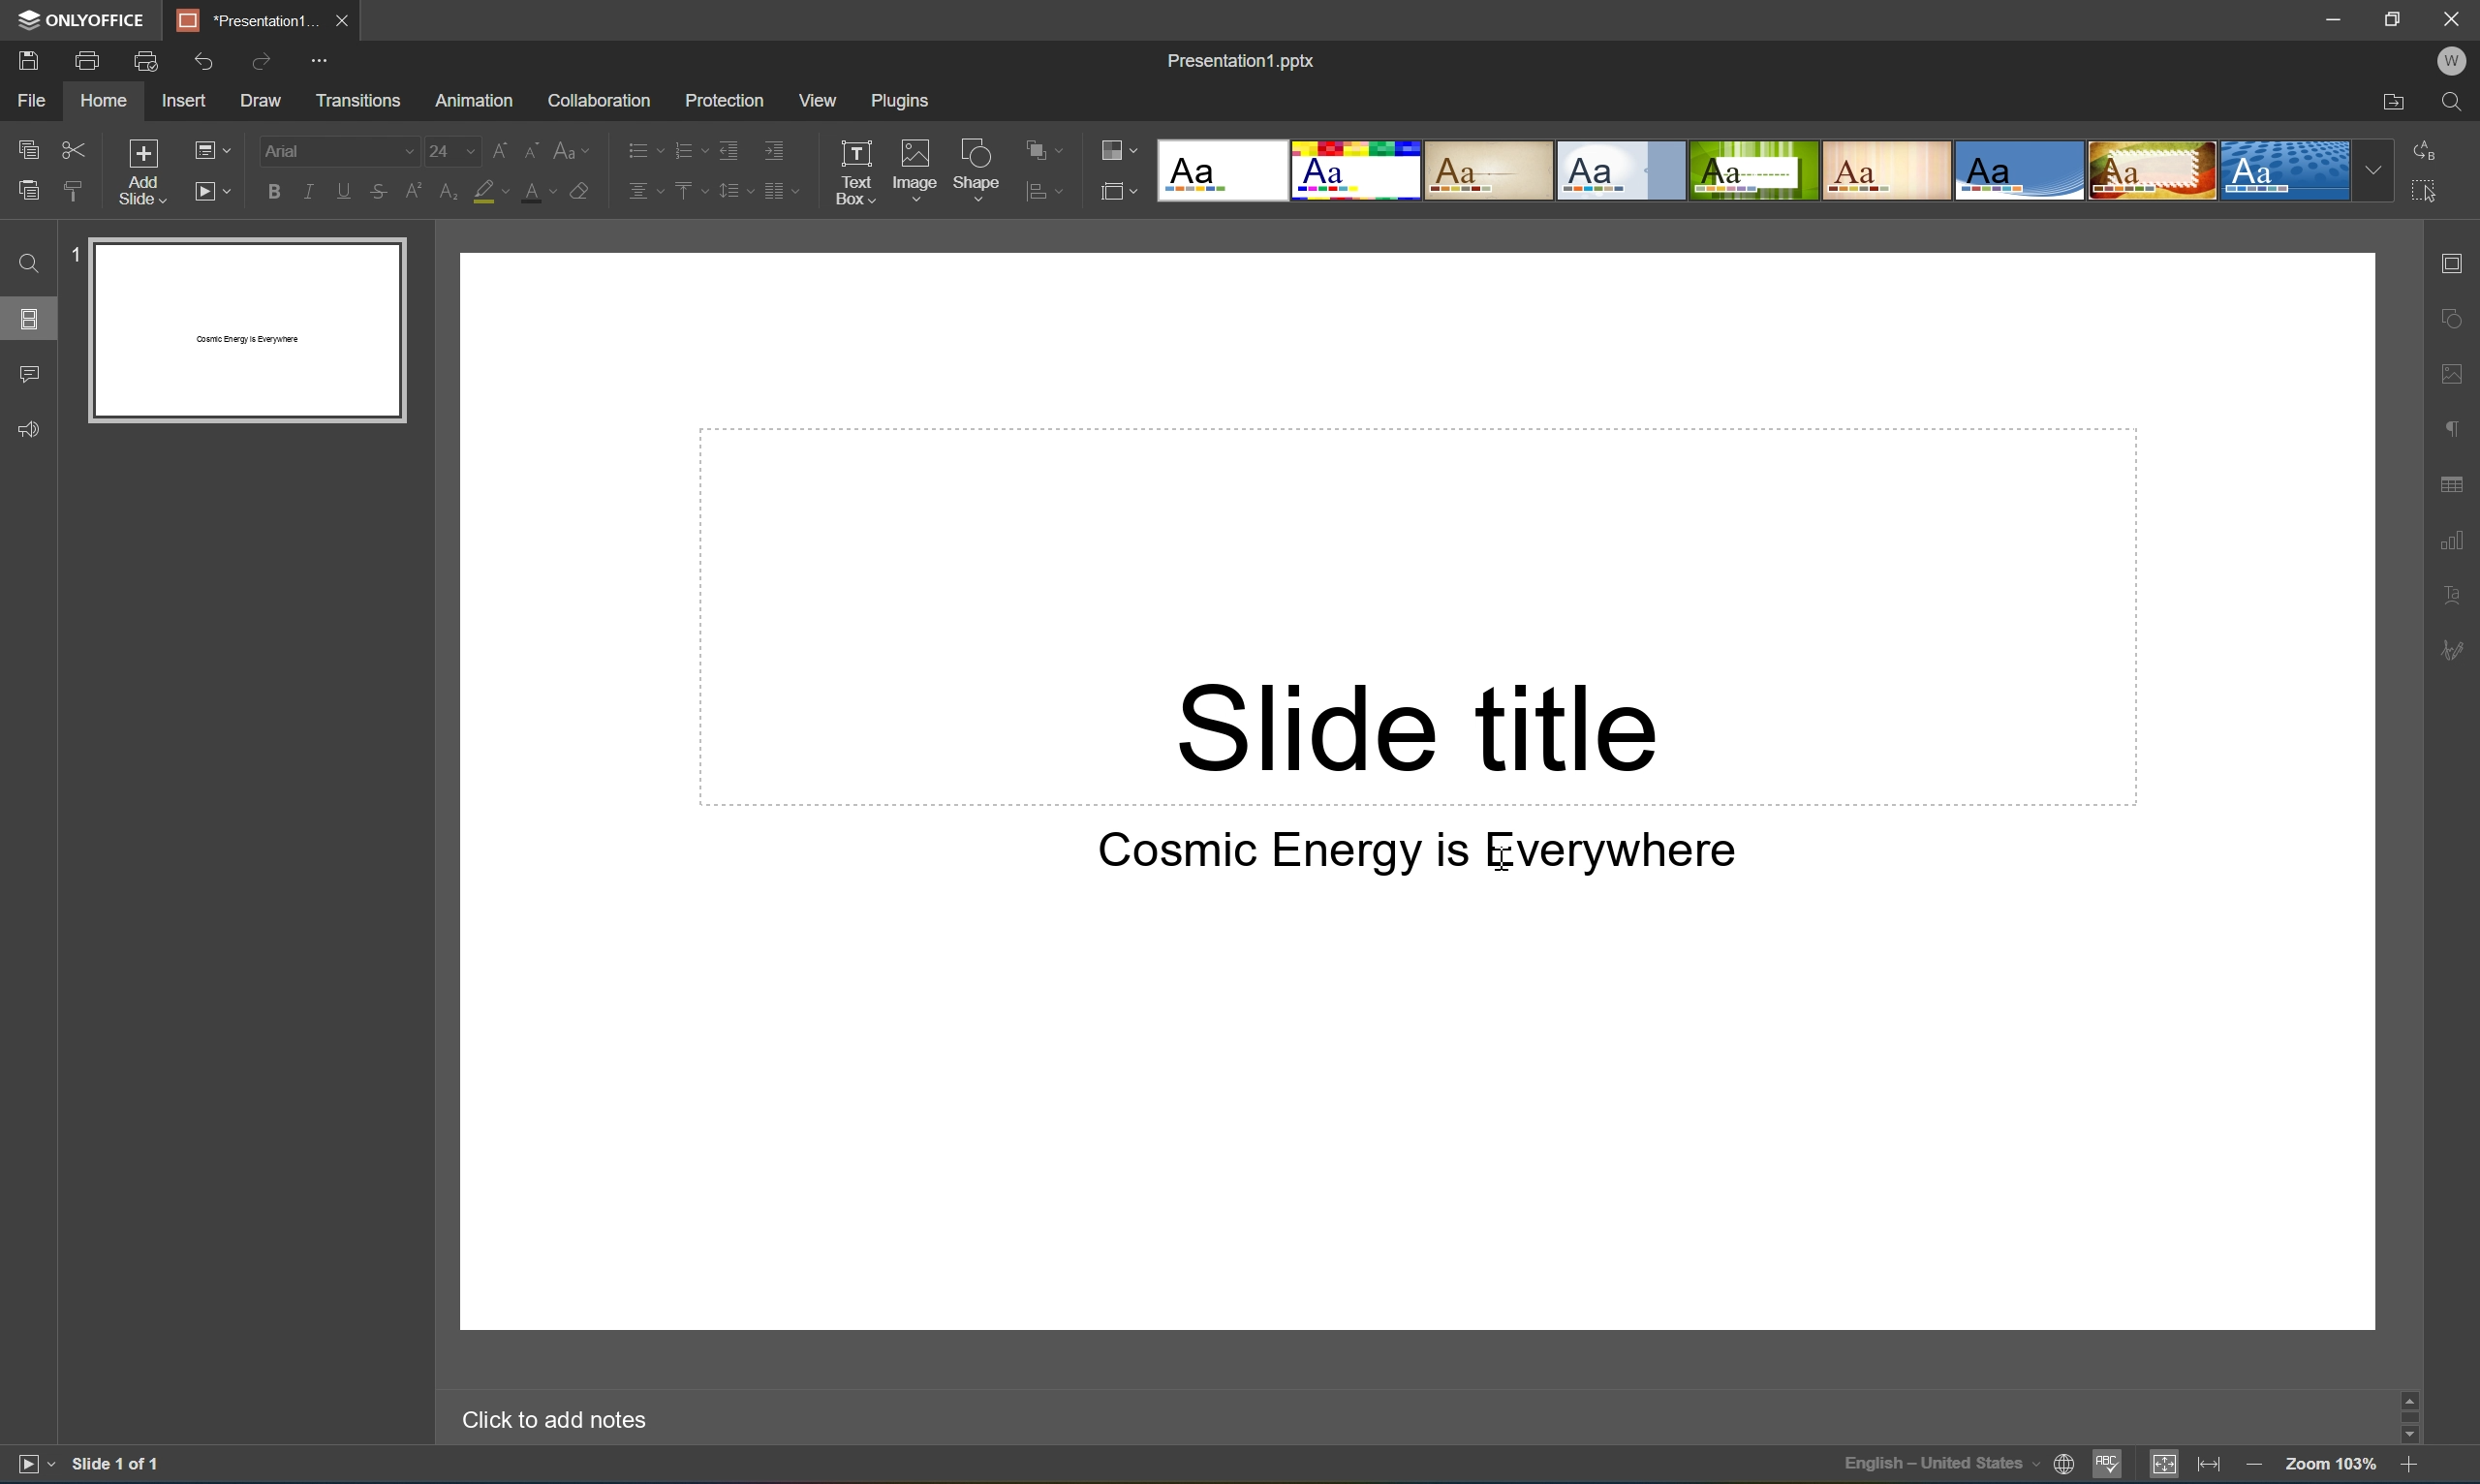 Image resolution: width=2480 pixels, height=1484 pixels. Describe the element at coordinates (2063, 1466) in the screenshot. I see `Set document language` at that location.